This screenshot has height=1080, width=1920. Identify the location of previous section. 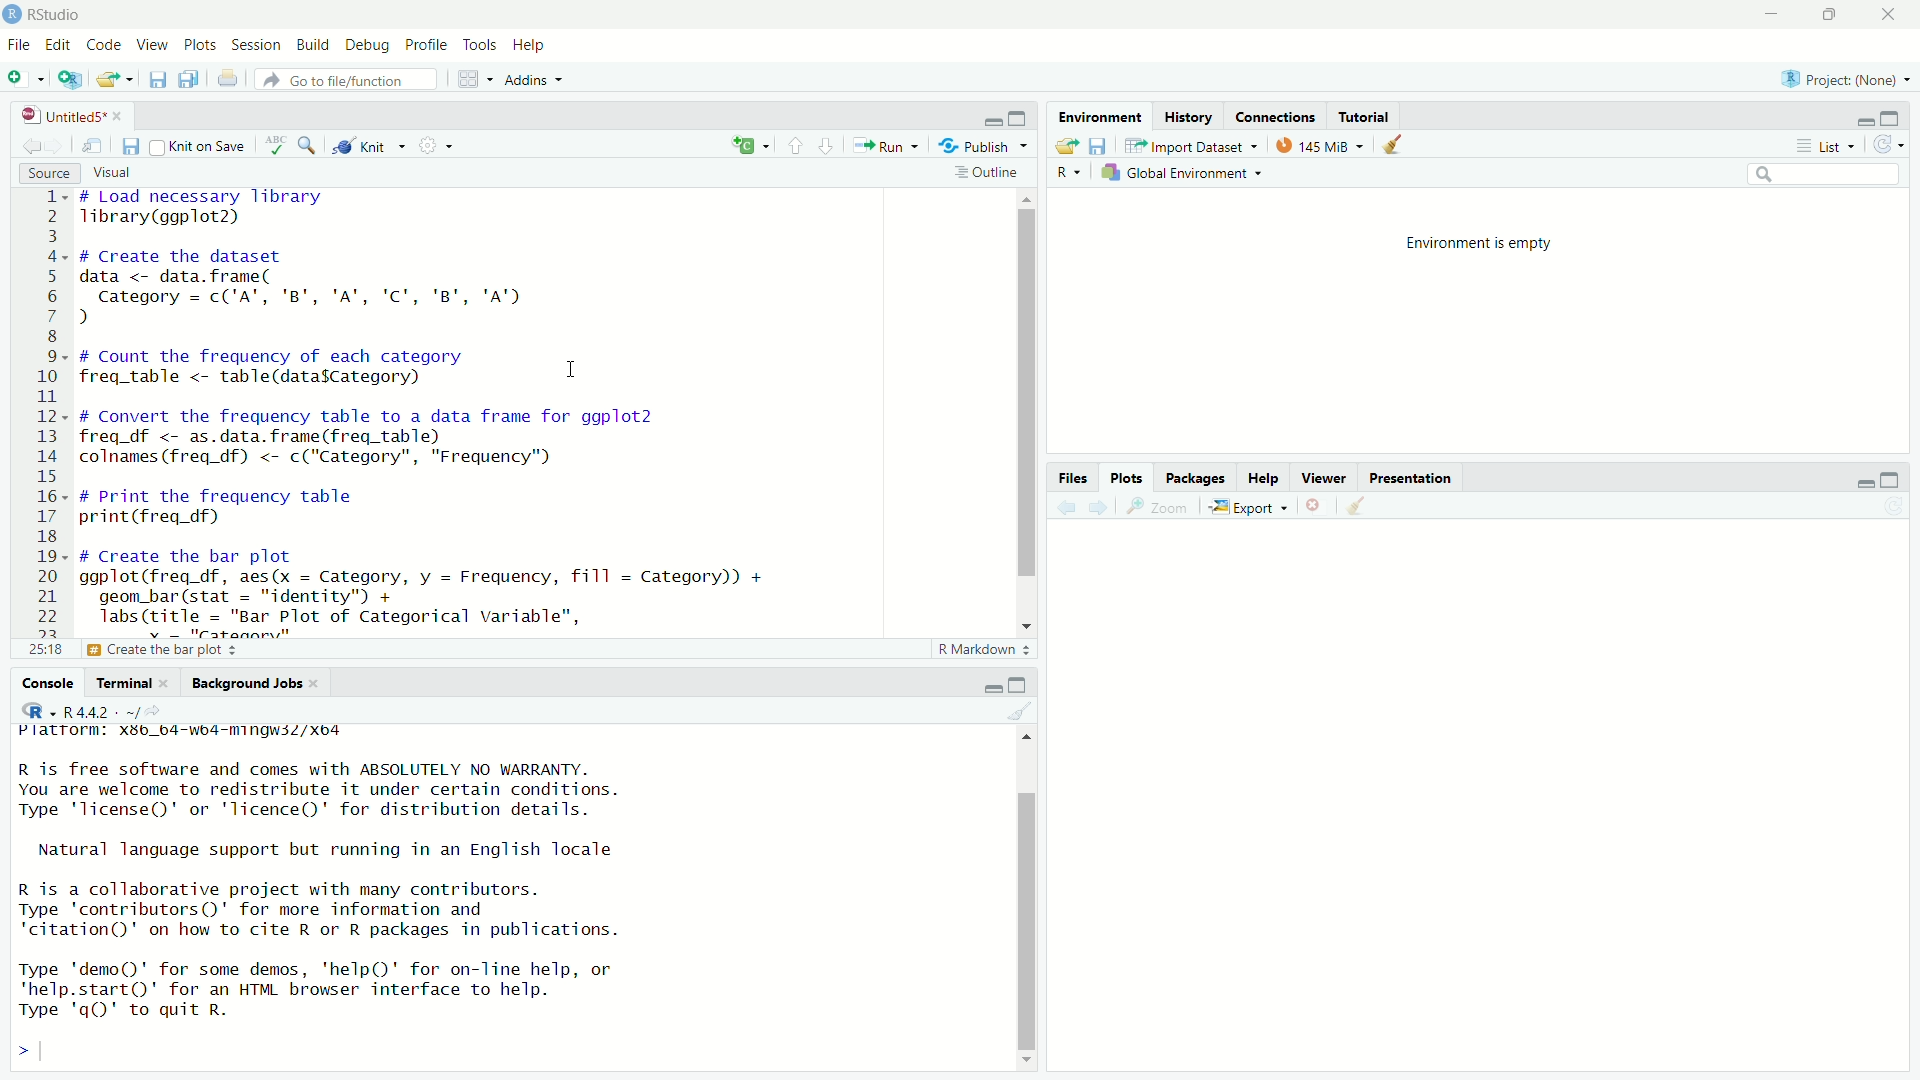
(795, 150).